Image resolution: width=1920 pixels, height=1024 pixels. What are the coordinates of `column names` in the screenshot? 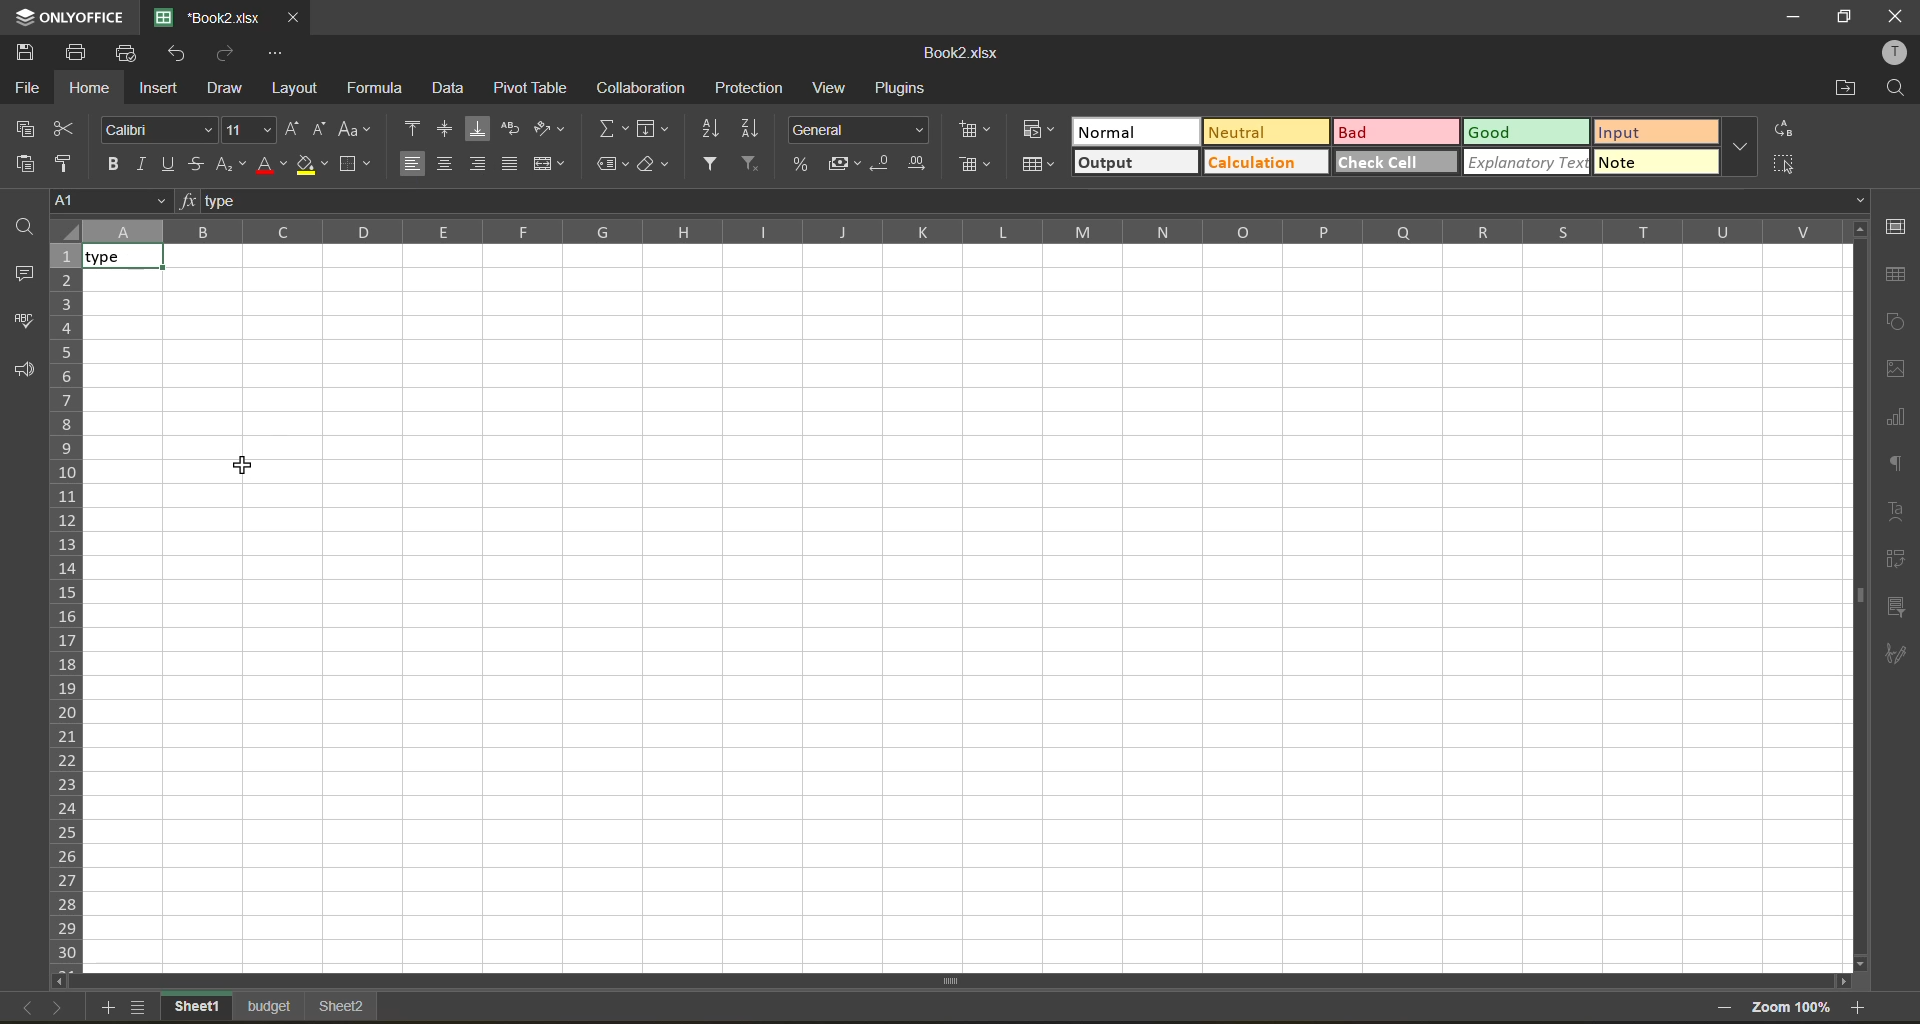 It's located at (963, 235).